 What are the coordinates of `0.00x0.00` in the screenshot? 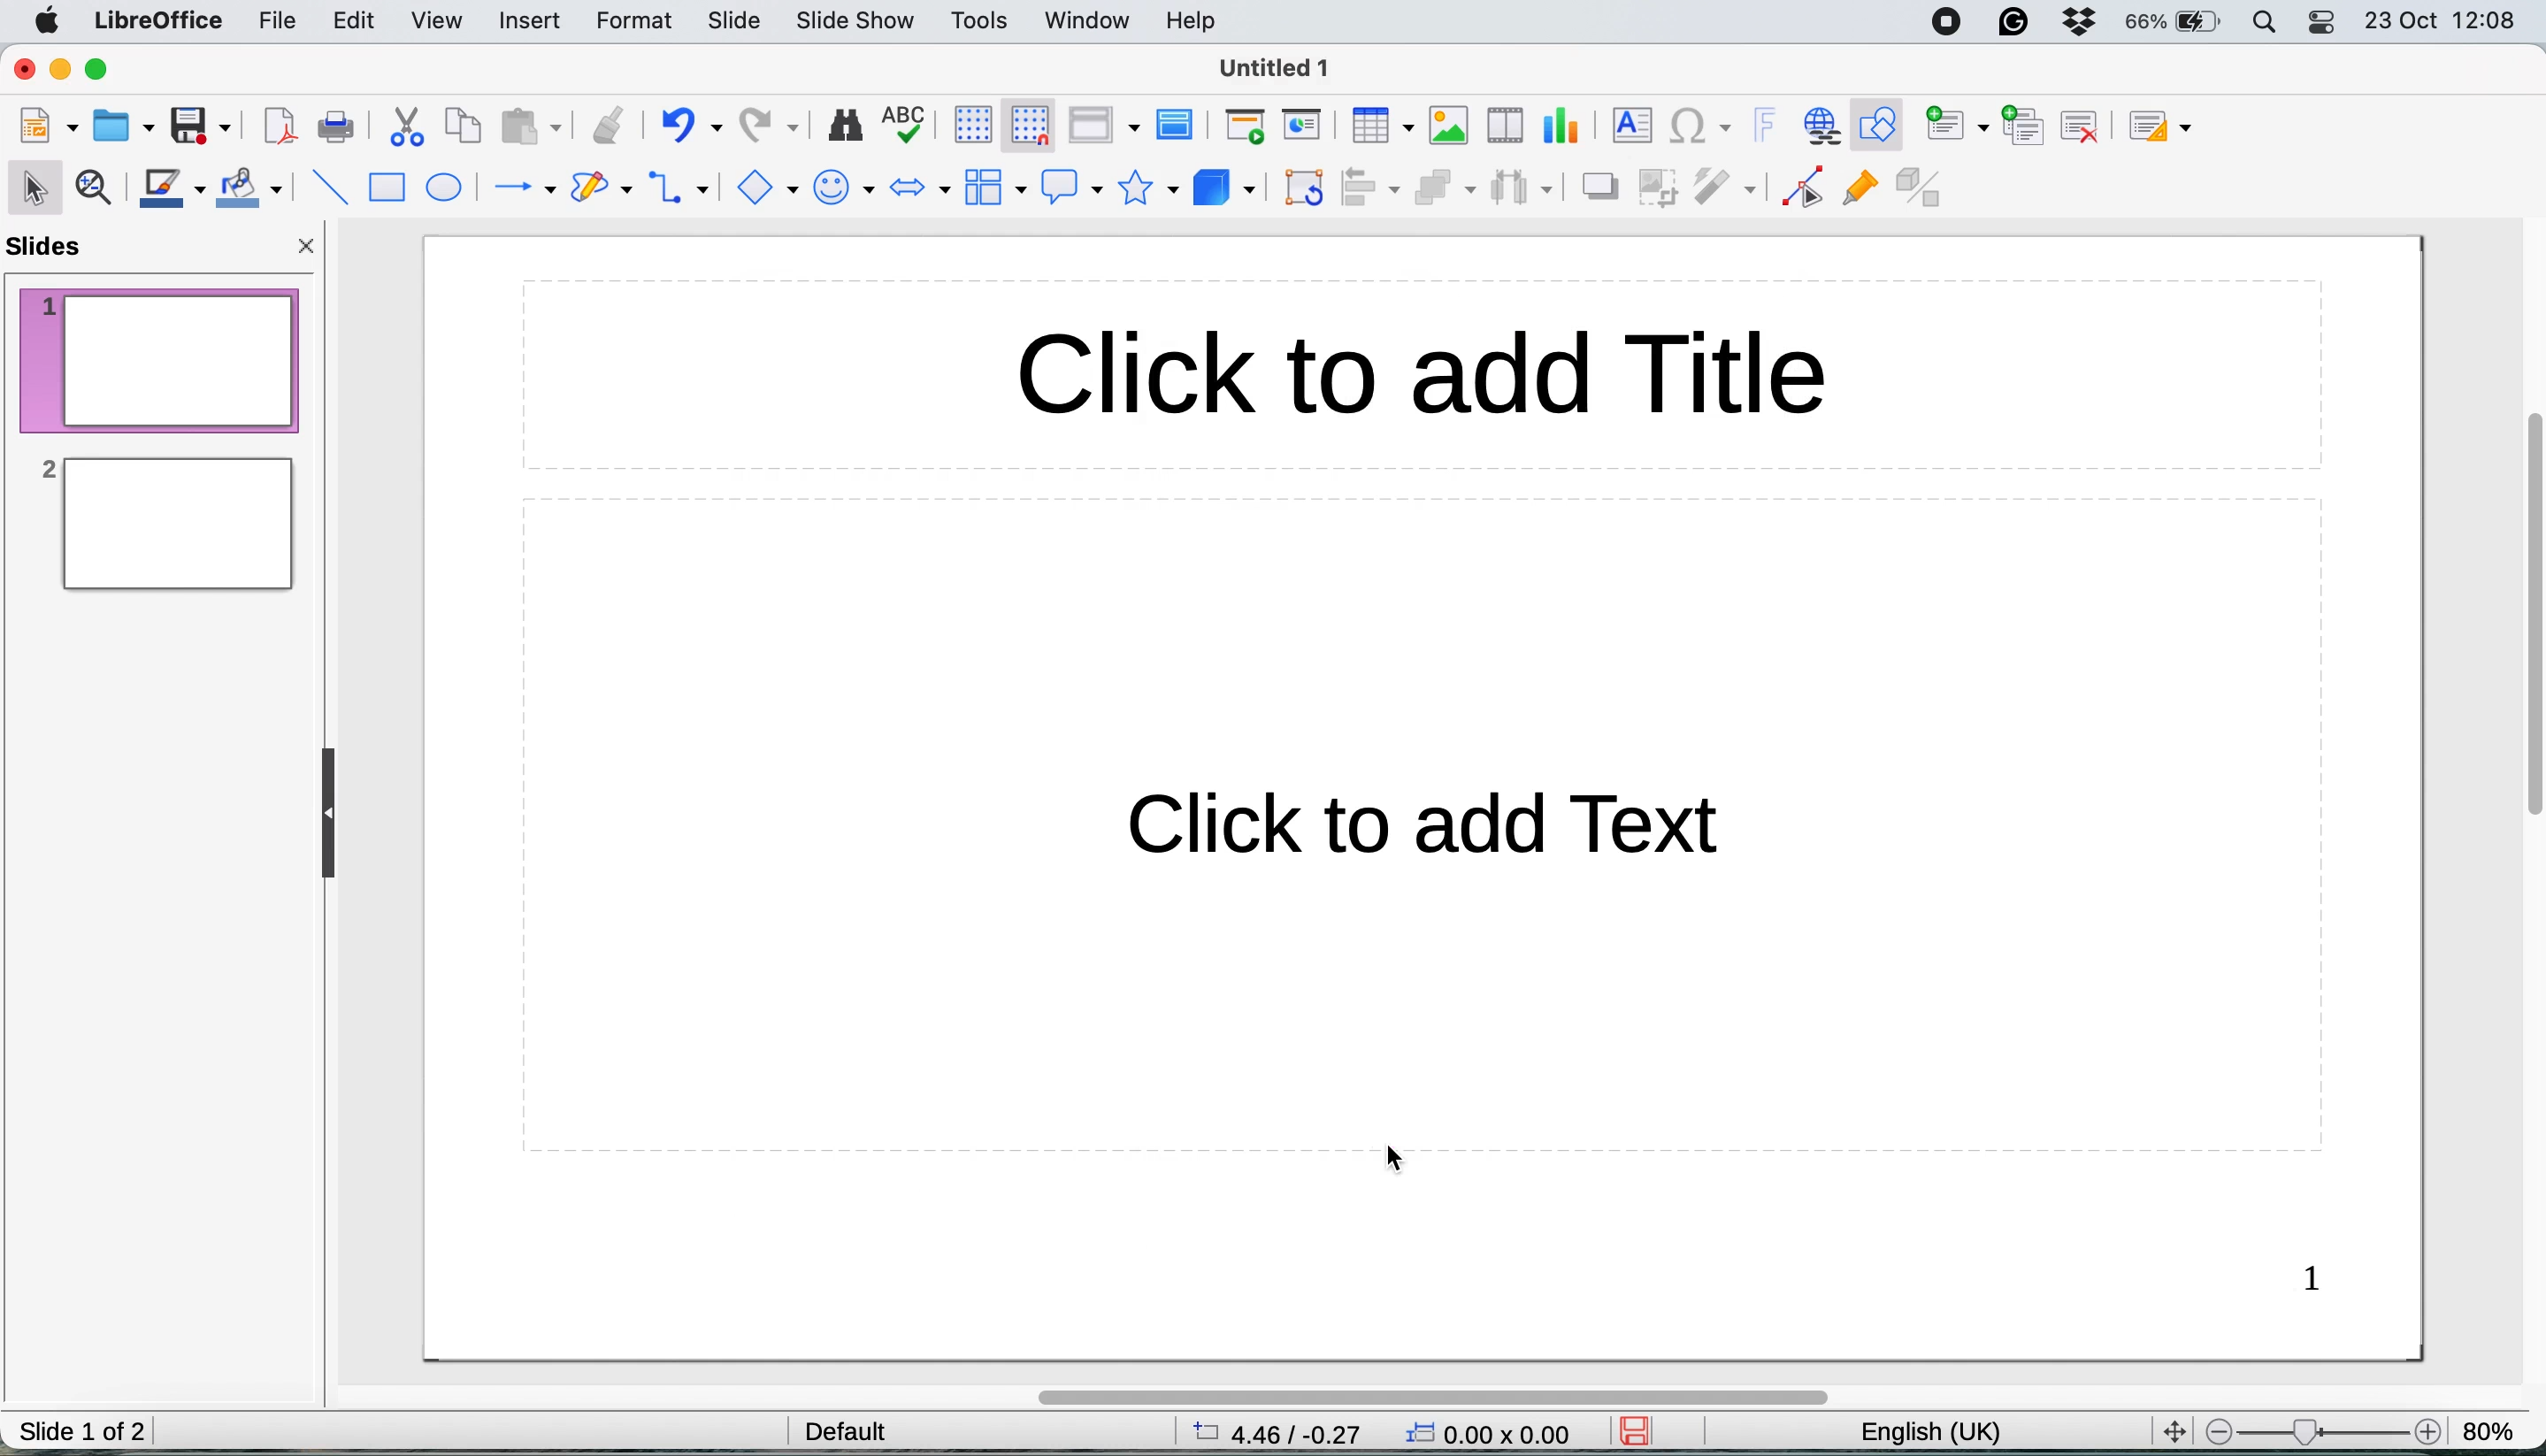 It's located at (1492, 1437).